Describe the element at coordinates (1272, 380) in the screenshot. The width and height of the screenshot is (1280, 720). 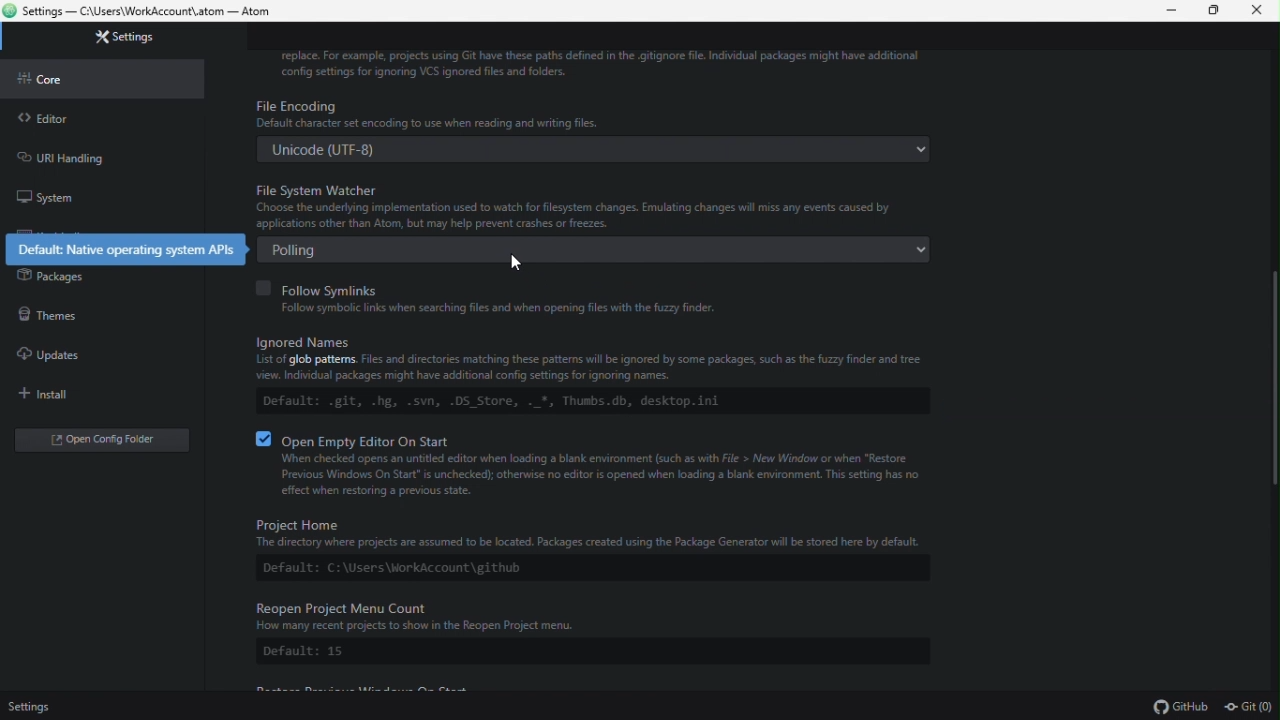
I see `scroll bar` at that location.